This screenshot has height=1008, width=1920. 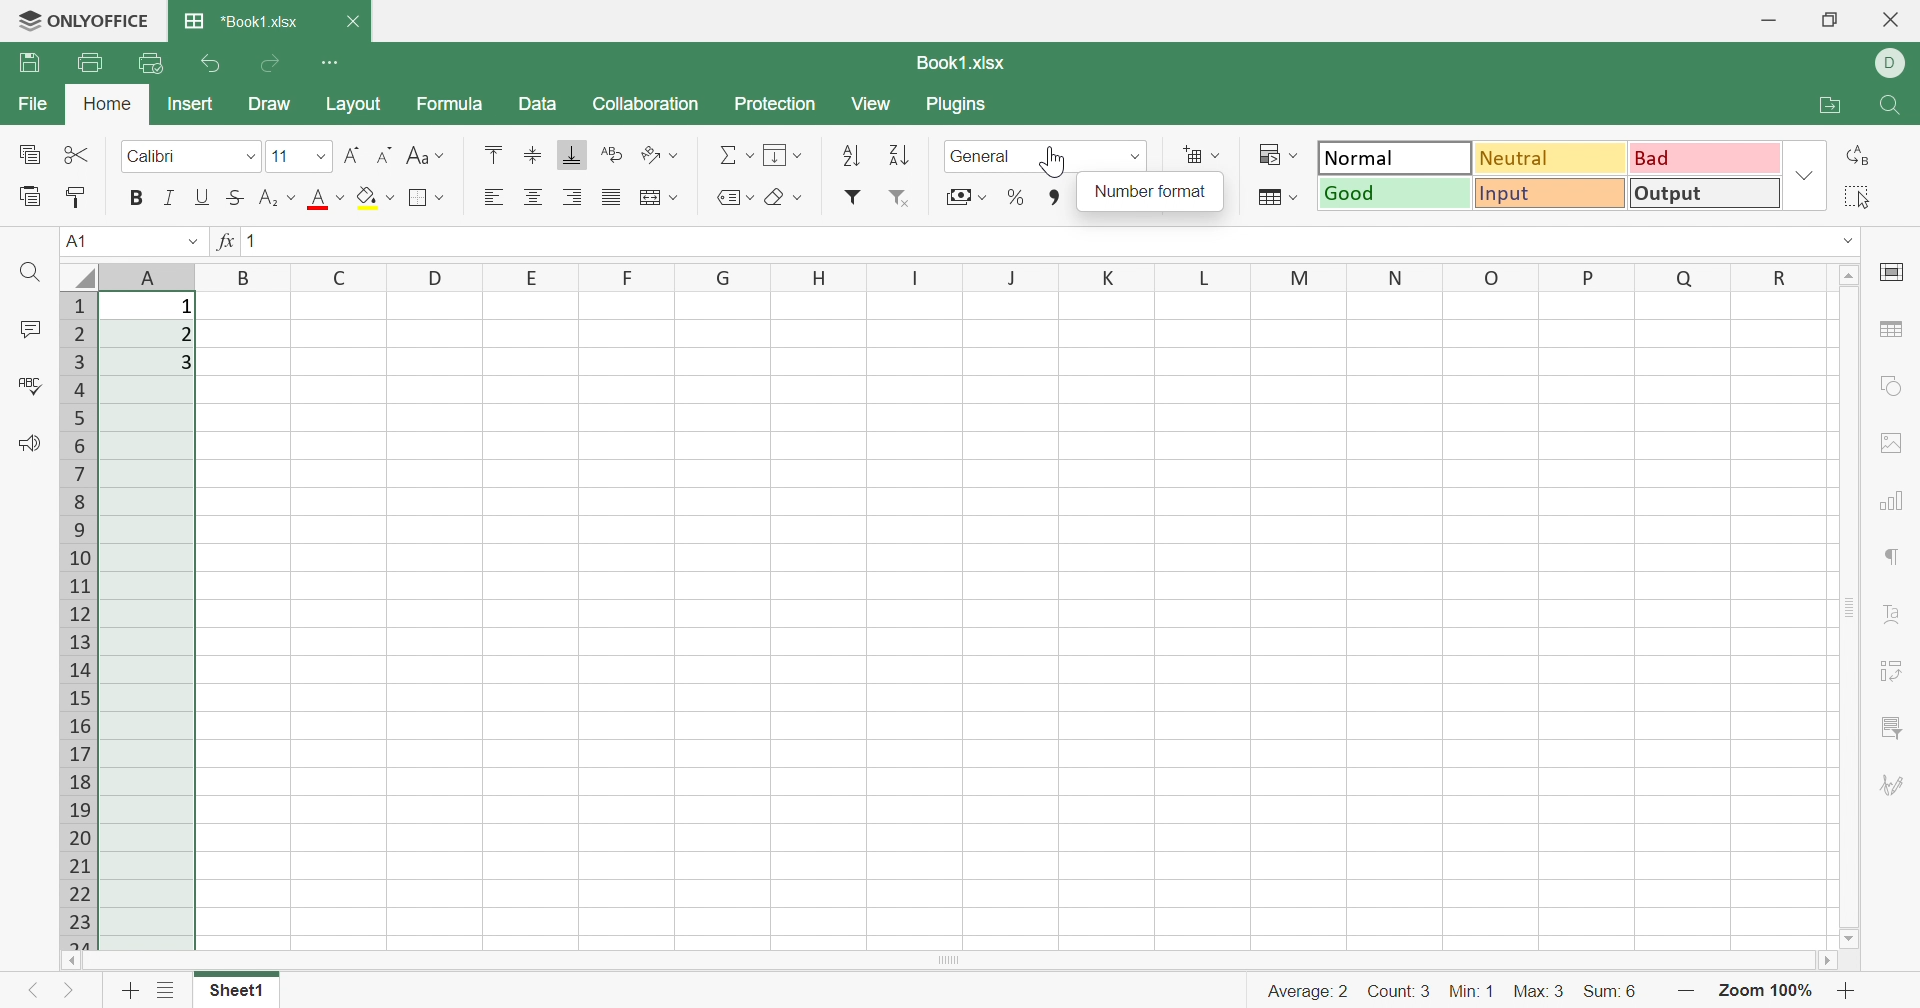 I want to click on Font, so click(x=328, y=199).